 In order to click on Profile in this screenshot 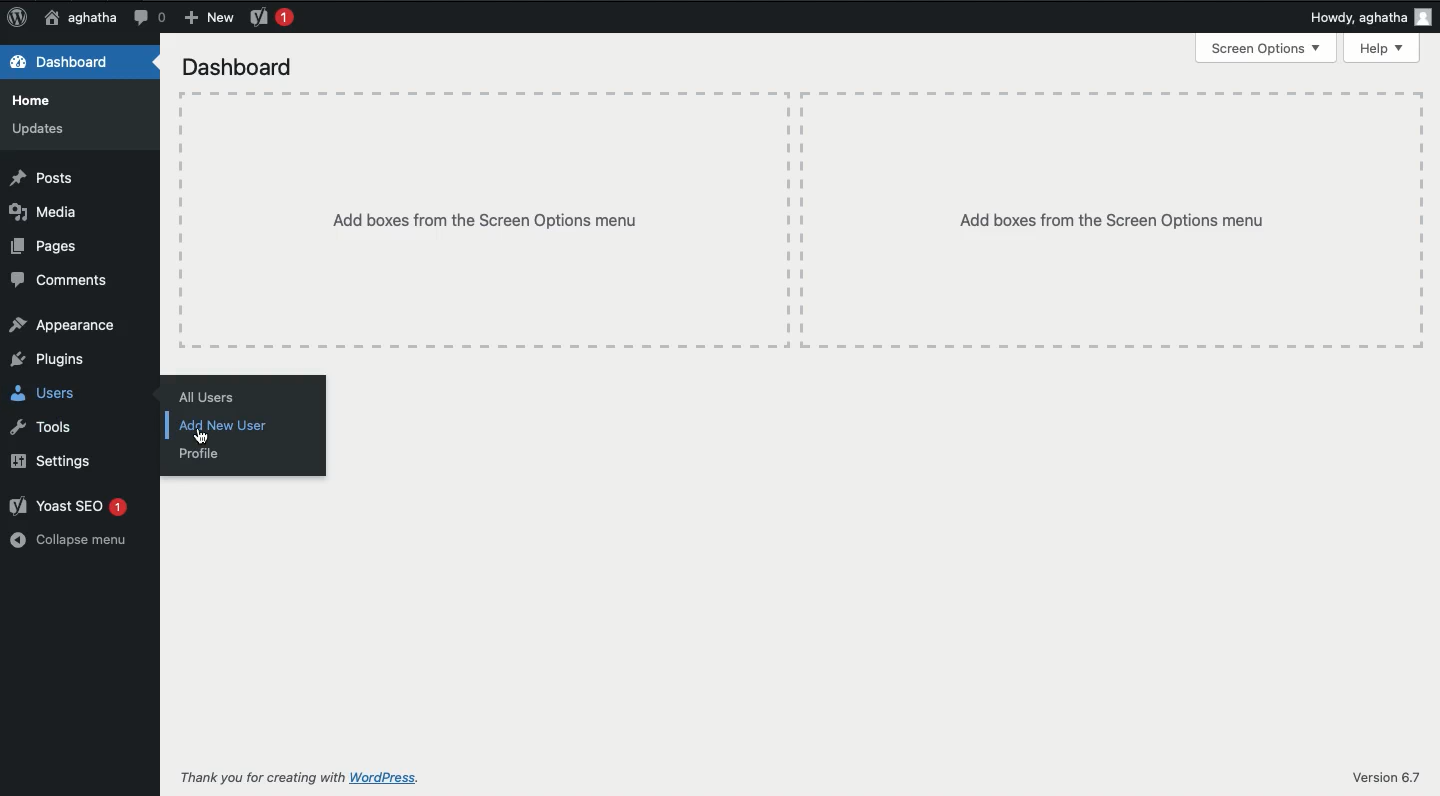, I will do `click(199, 454)`.